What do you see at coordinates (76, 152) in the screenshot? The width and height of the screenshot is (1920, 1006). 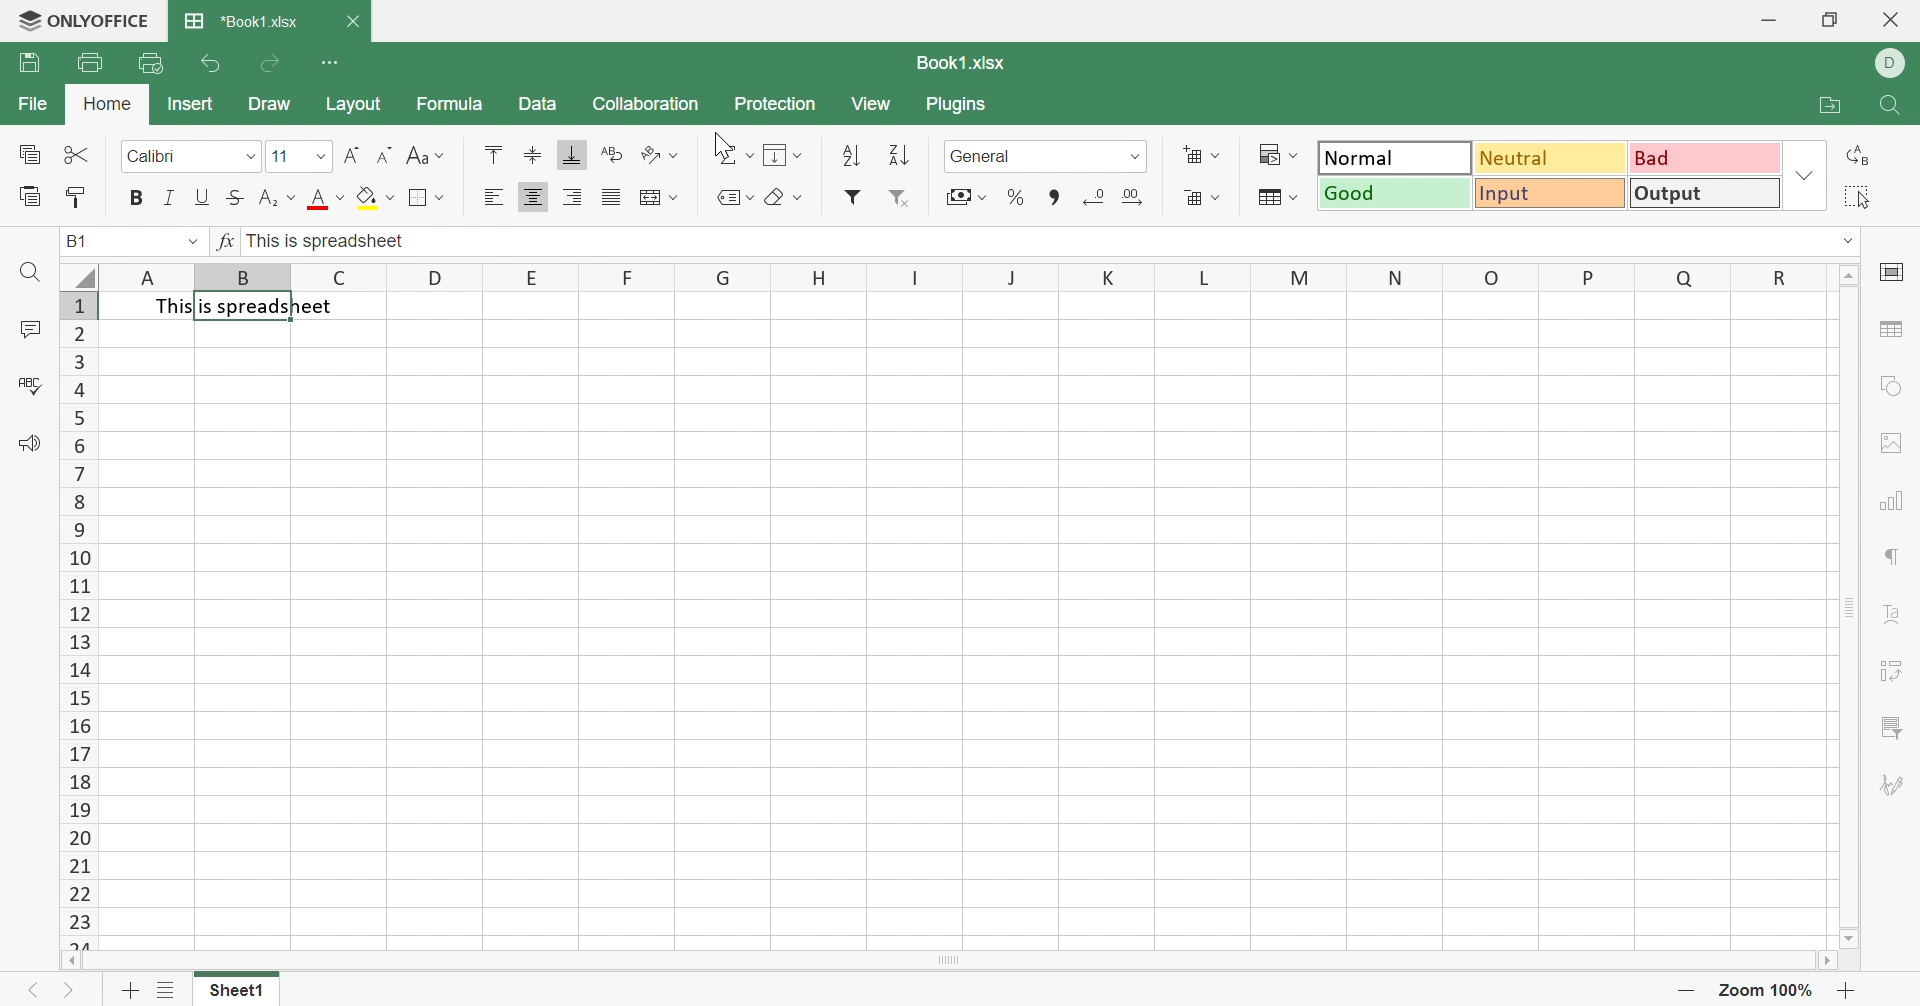 I see `Cut` at bounding box center [76, 152].